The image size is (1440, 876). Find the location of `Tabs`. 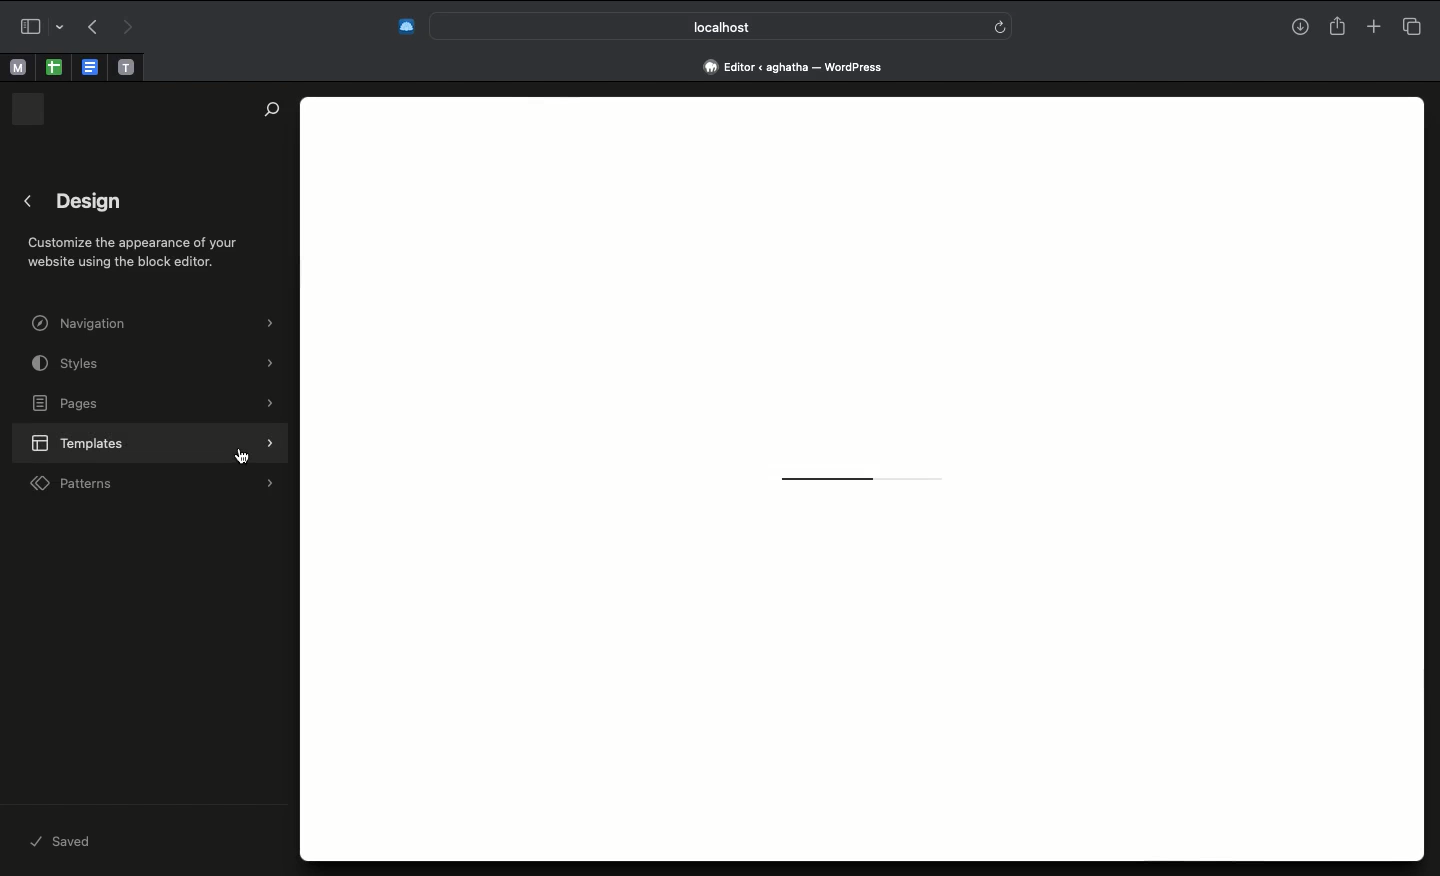

Tabs is located at coordinates (1417, 24).